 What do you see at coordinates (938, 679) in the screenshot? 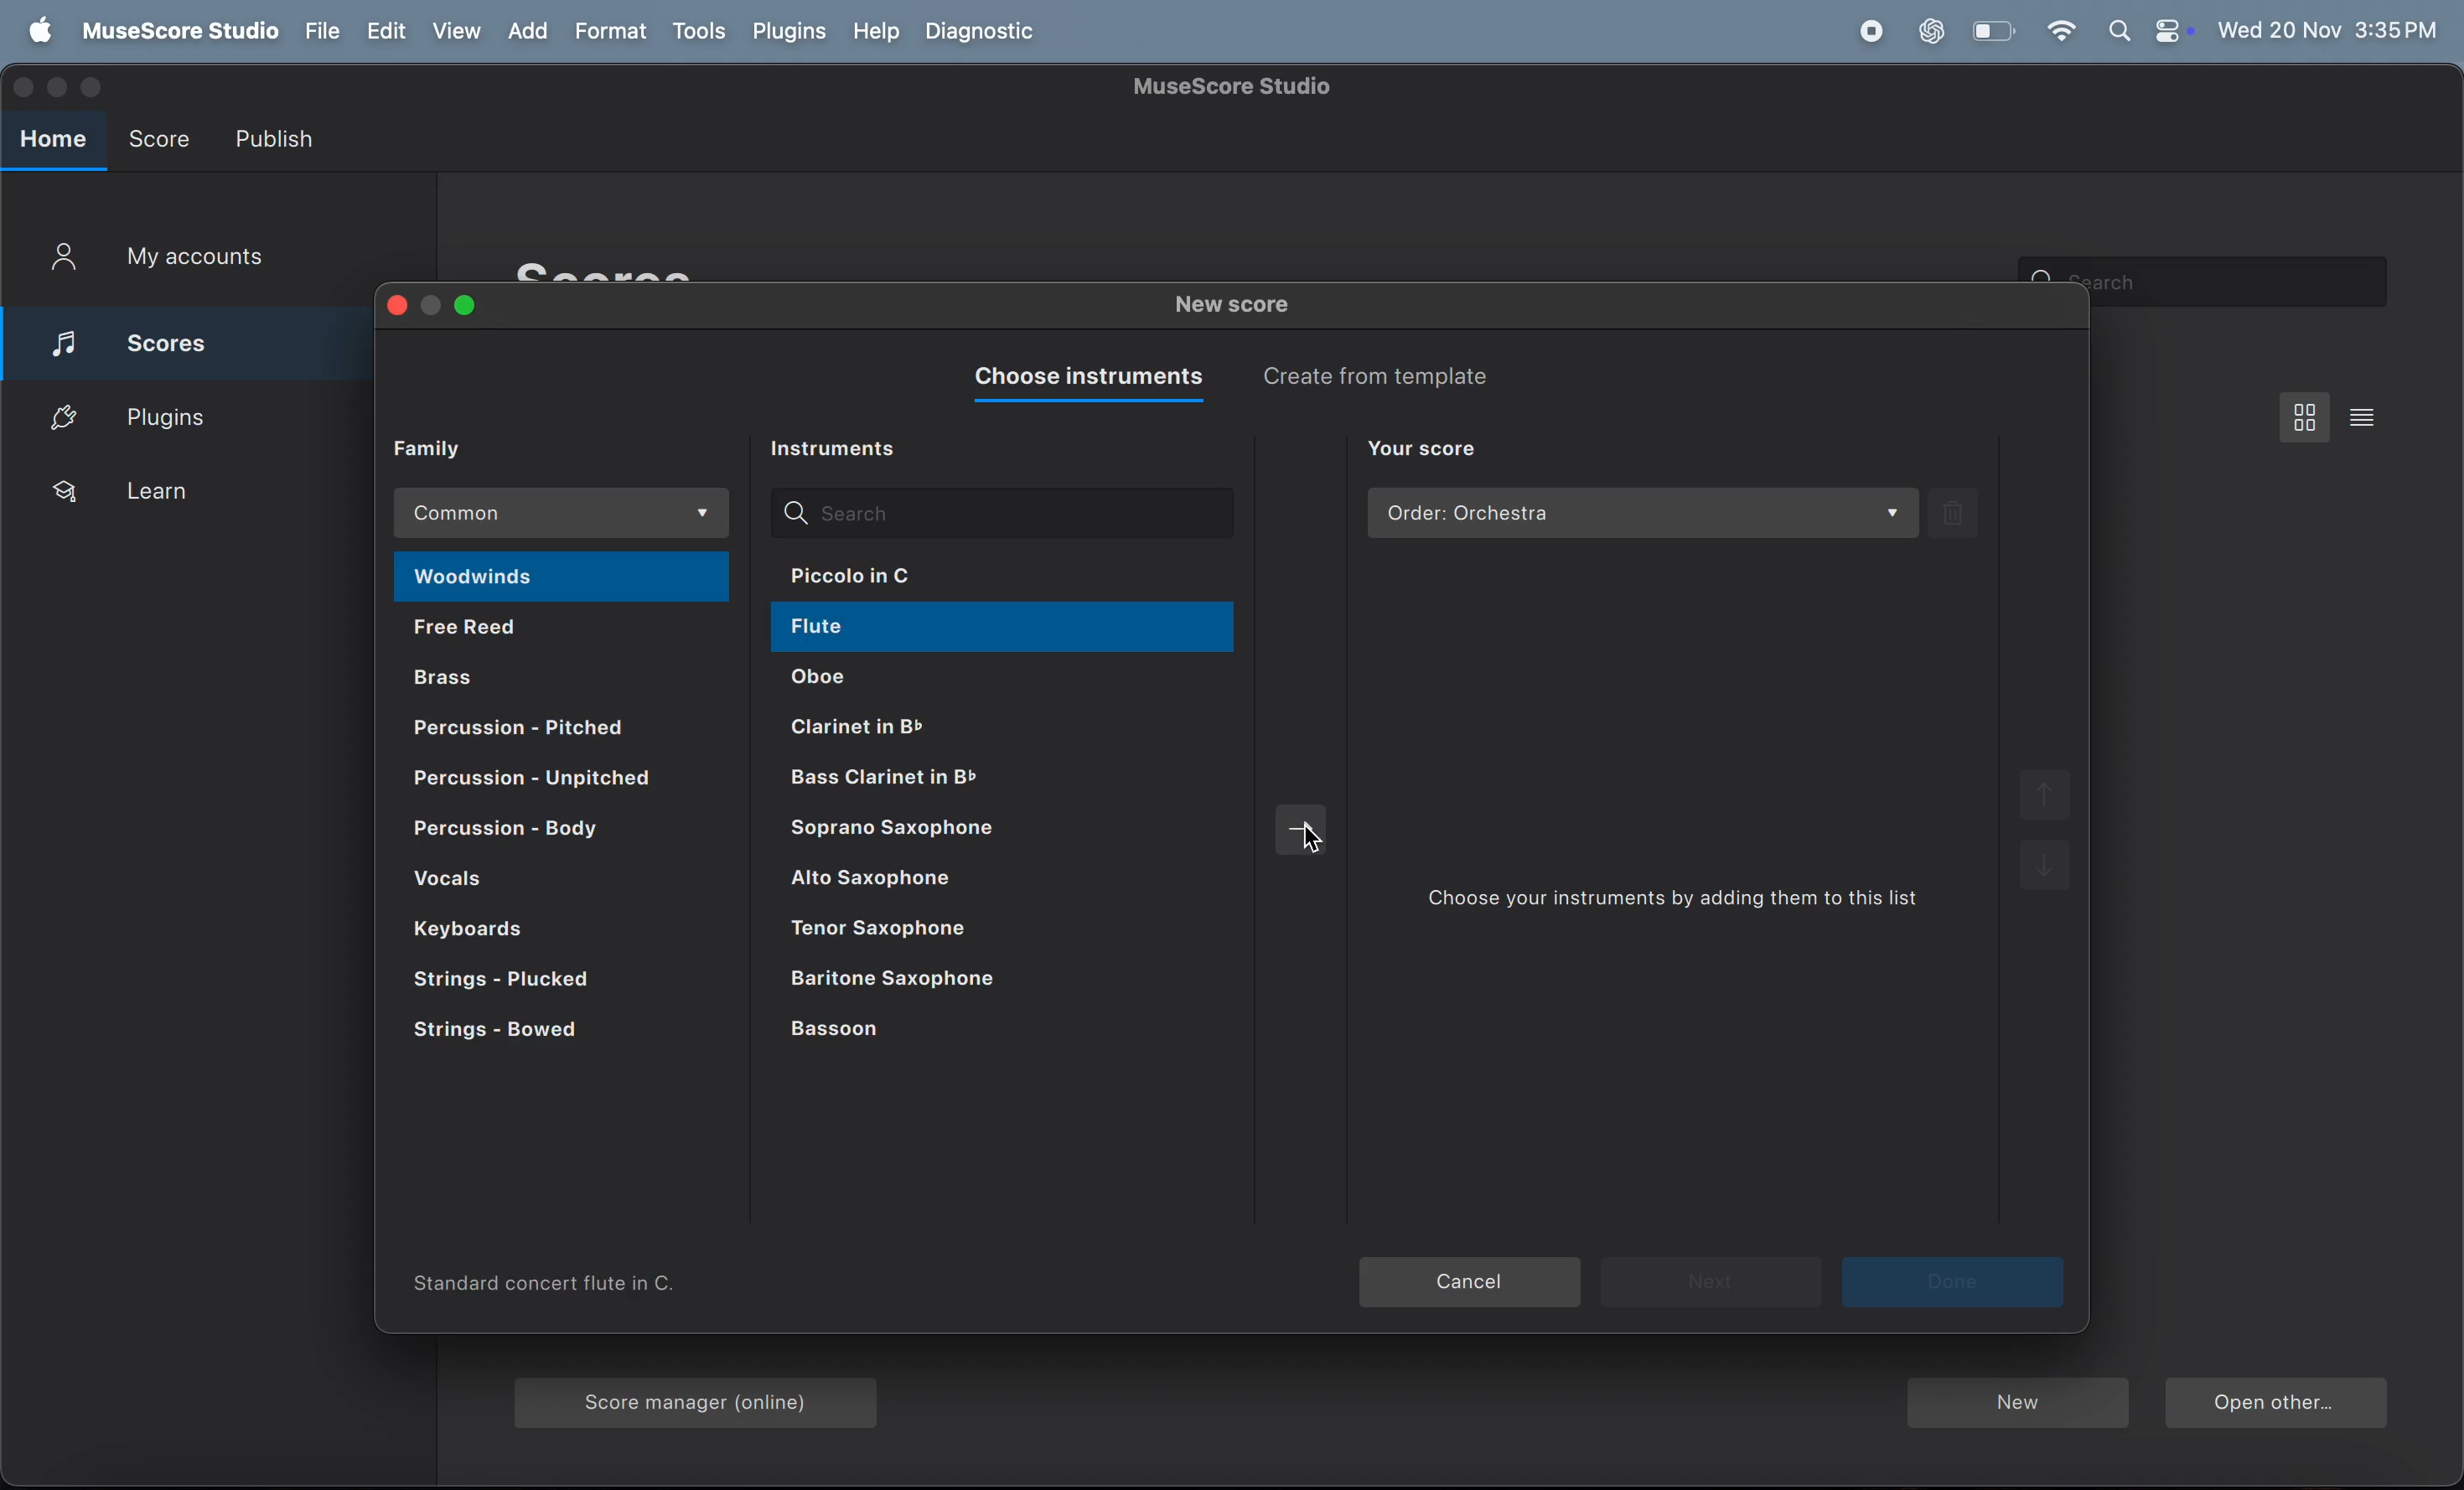
I see `oboe` at bounding box center [938, 679].